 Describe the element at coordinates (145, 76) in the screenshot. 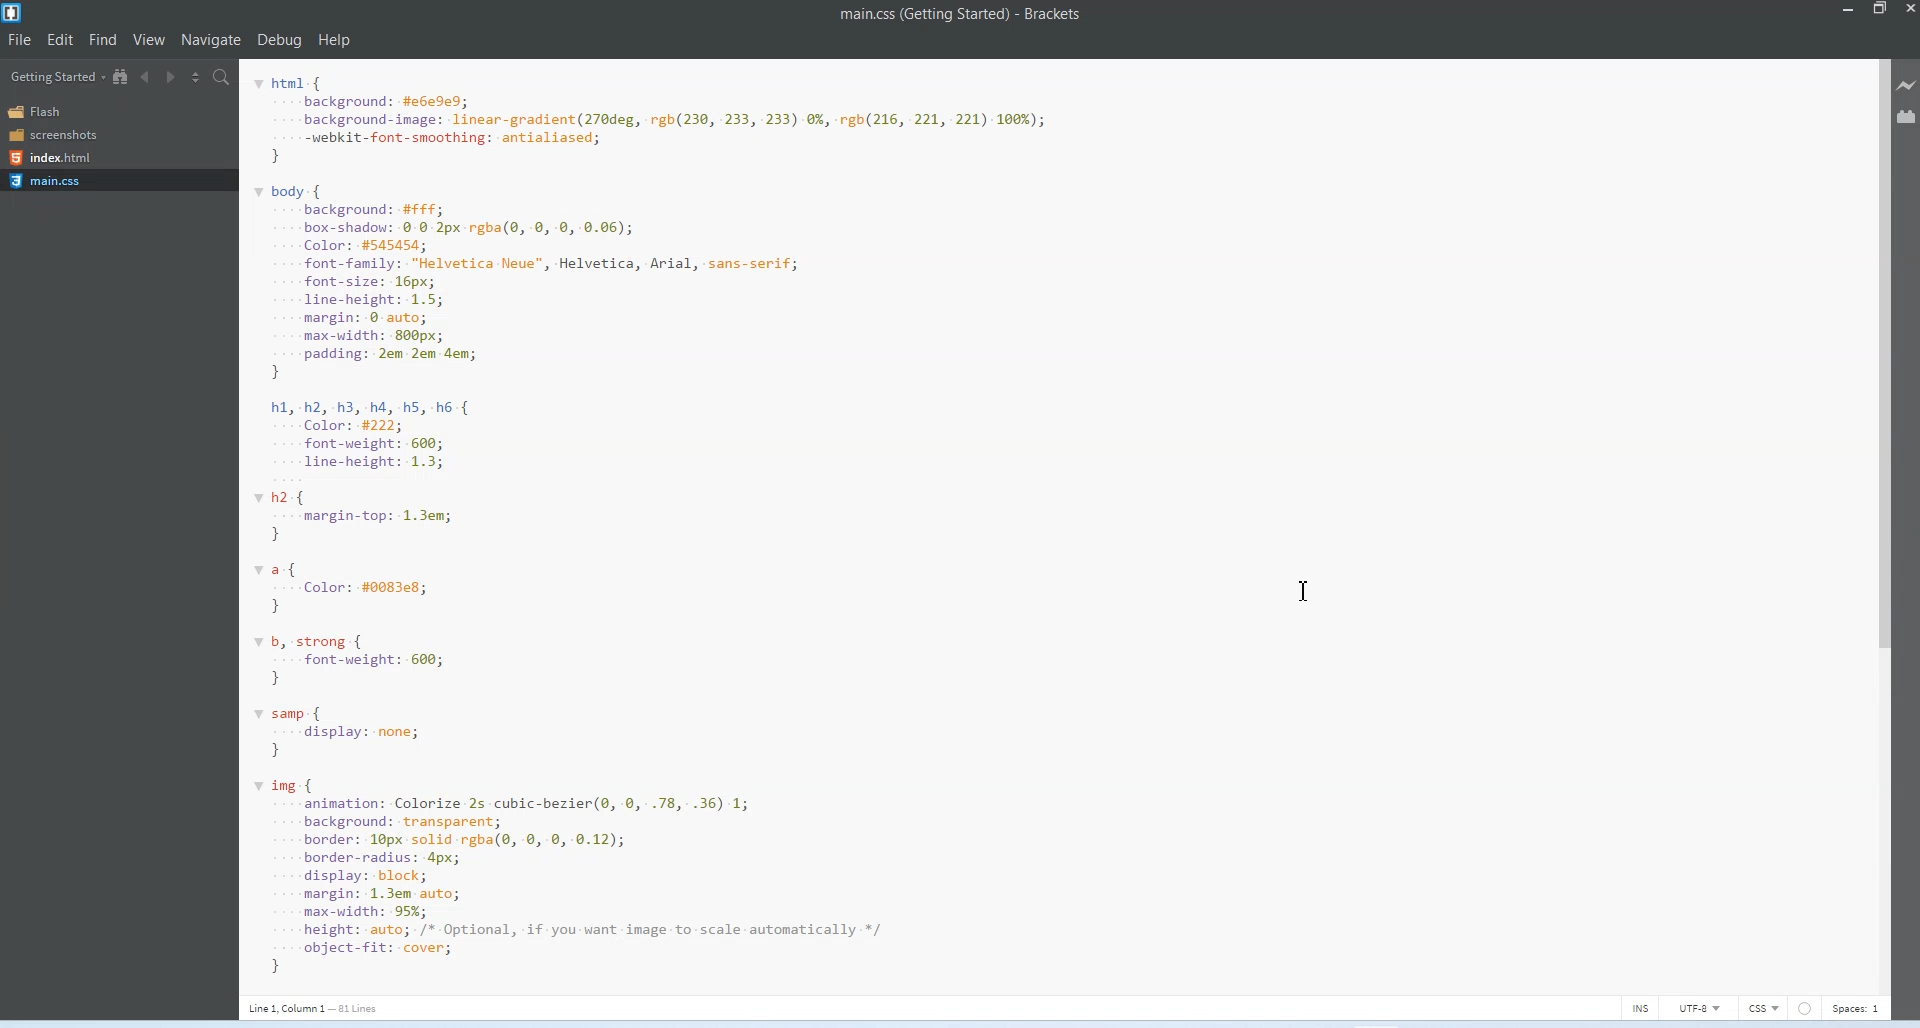

I see `Navigate Backwards ` at that location.